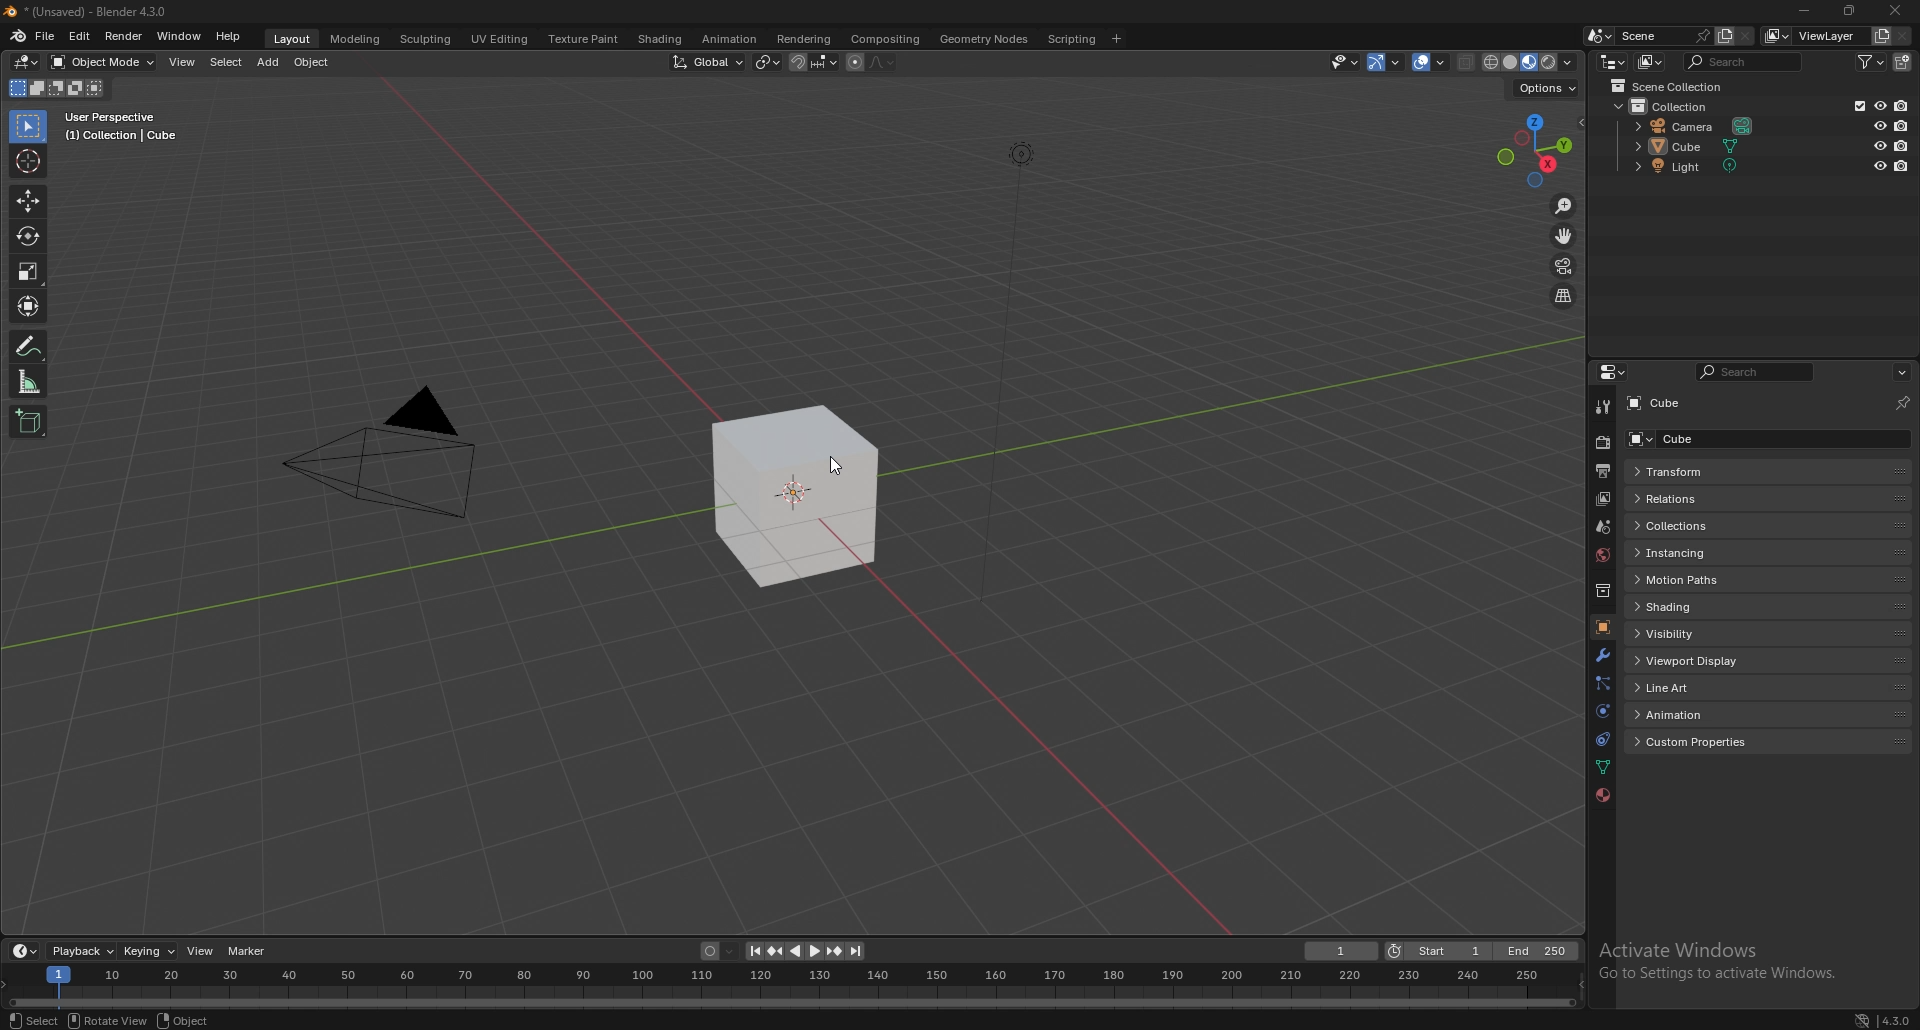 Image resolution: width=1920 pixels, height=1030 pixels. What do you see at coordinates (1864, 1021) in the screenshot?
I see `network` at bounding box center [1864, 1021].